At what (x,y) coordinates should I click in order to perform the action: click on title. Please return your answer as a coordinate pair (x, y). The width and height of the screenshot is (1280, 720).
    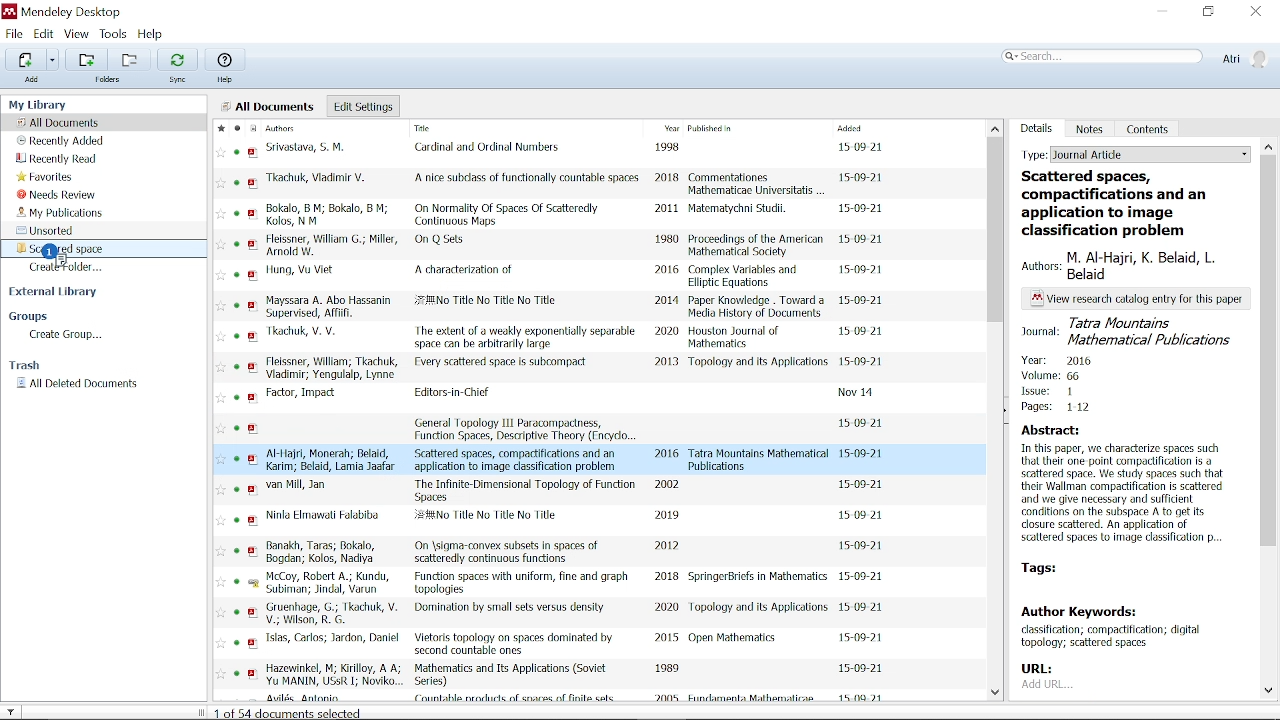
    Looking at the image, I should click on (519, 459).